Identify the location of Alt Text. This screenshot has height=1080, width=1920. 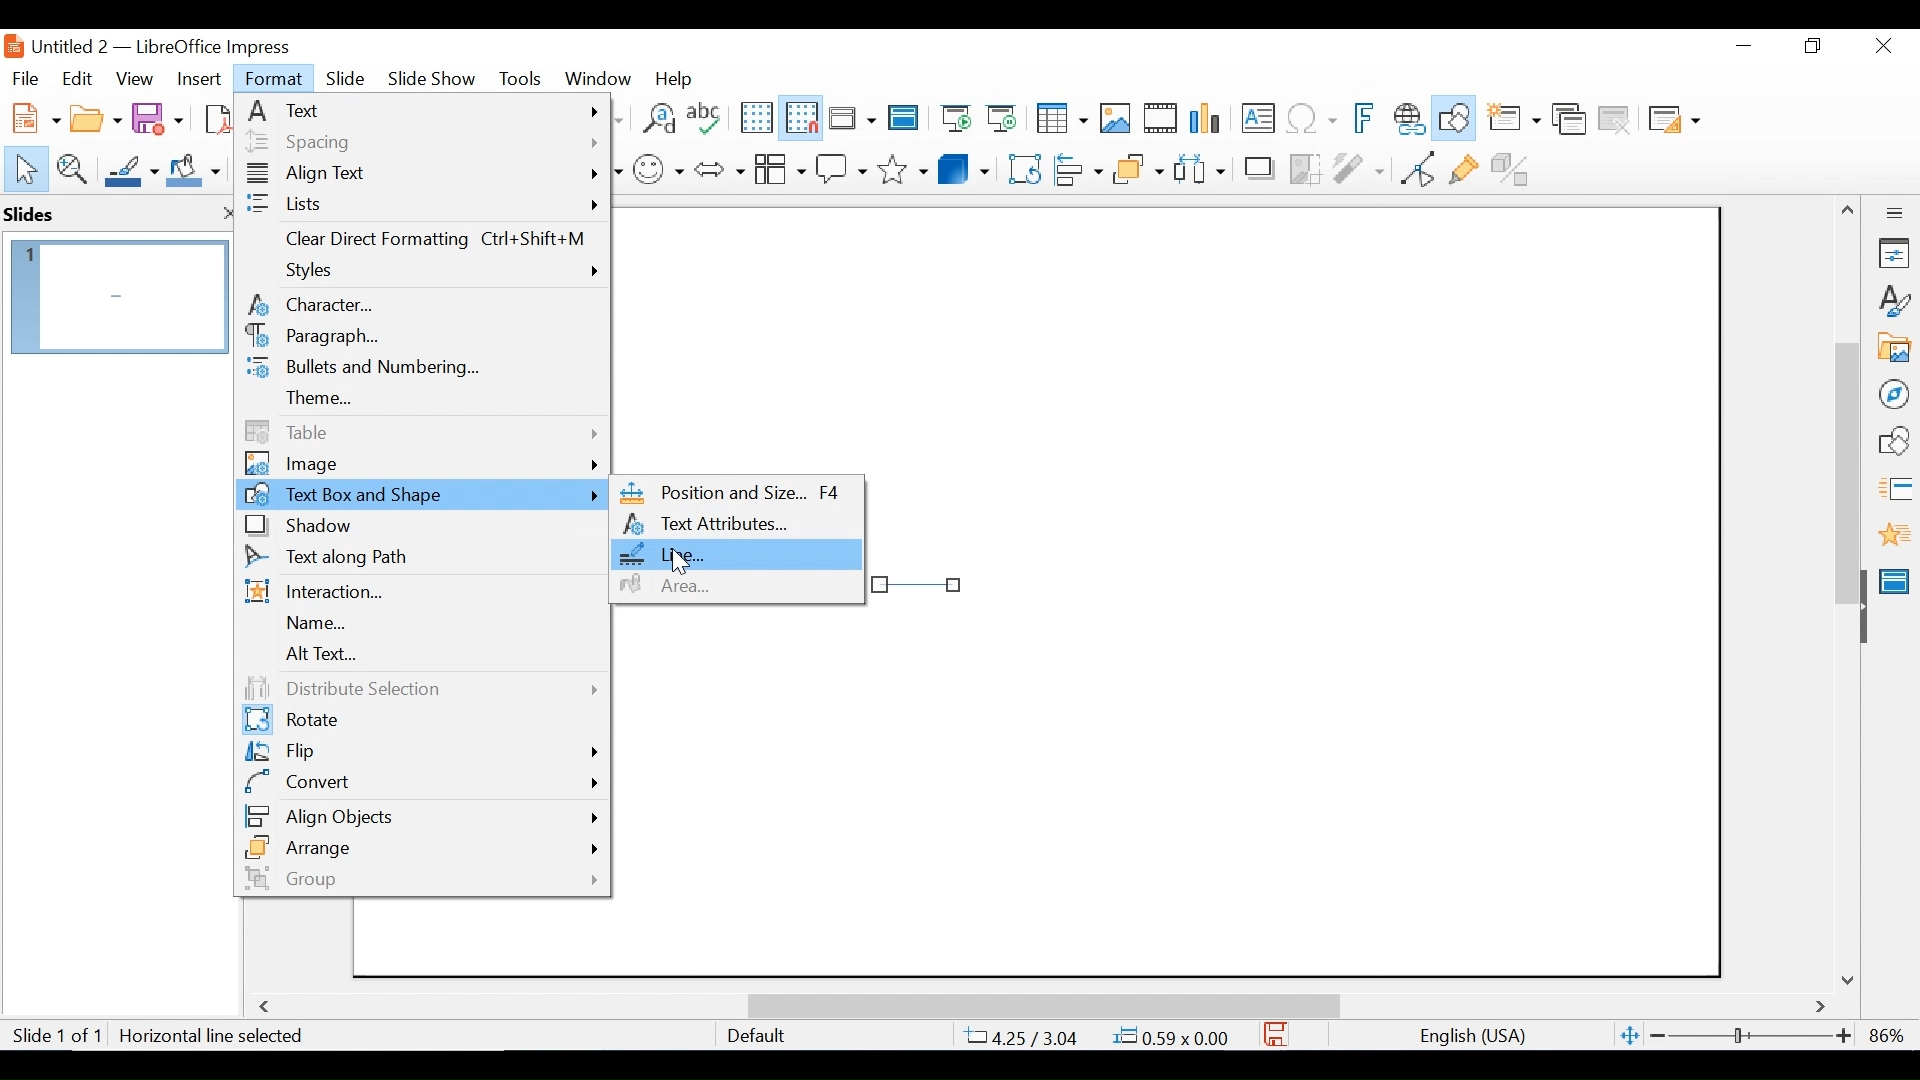
(419, 655).